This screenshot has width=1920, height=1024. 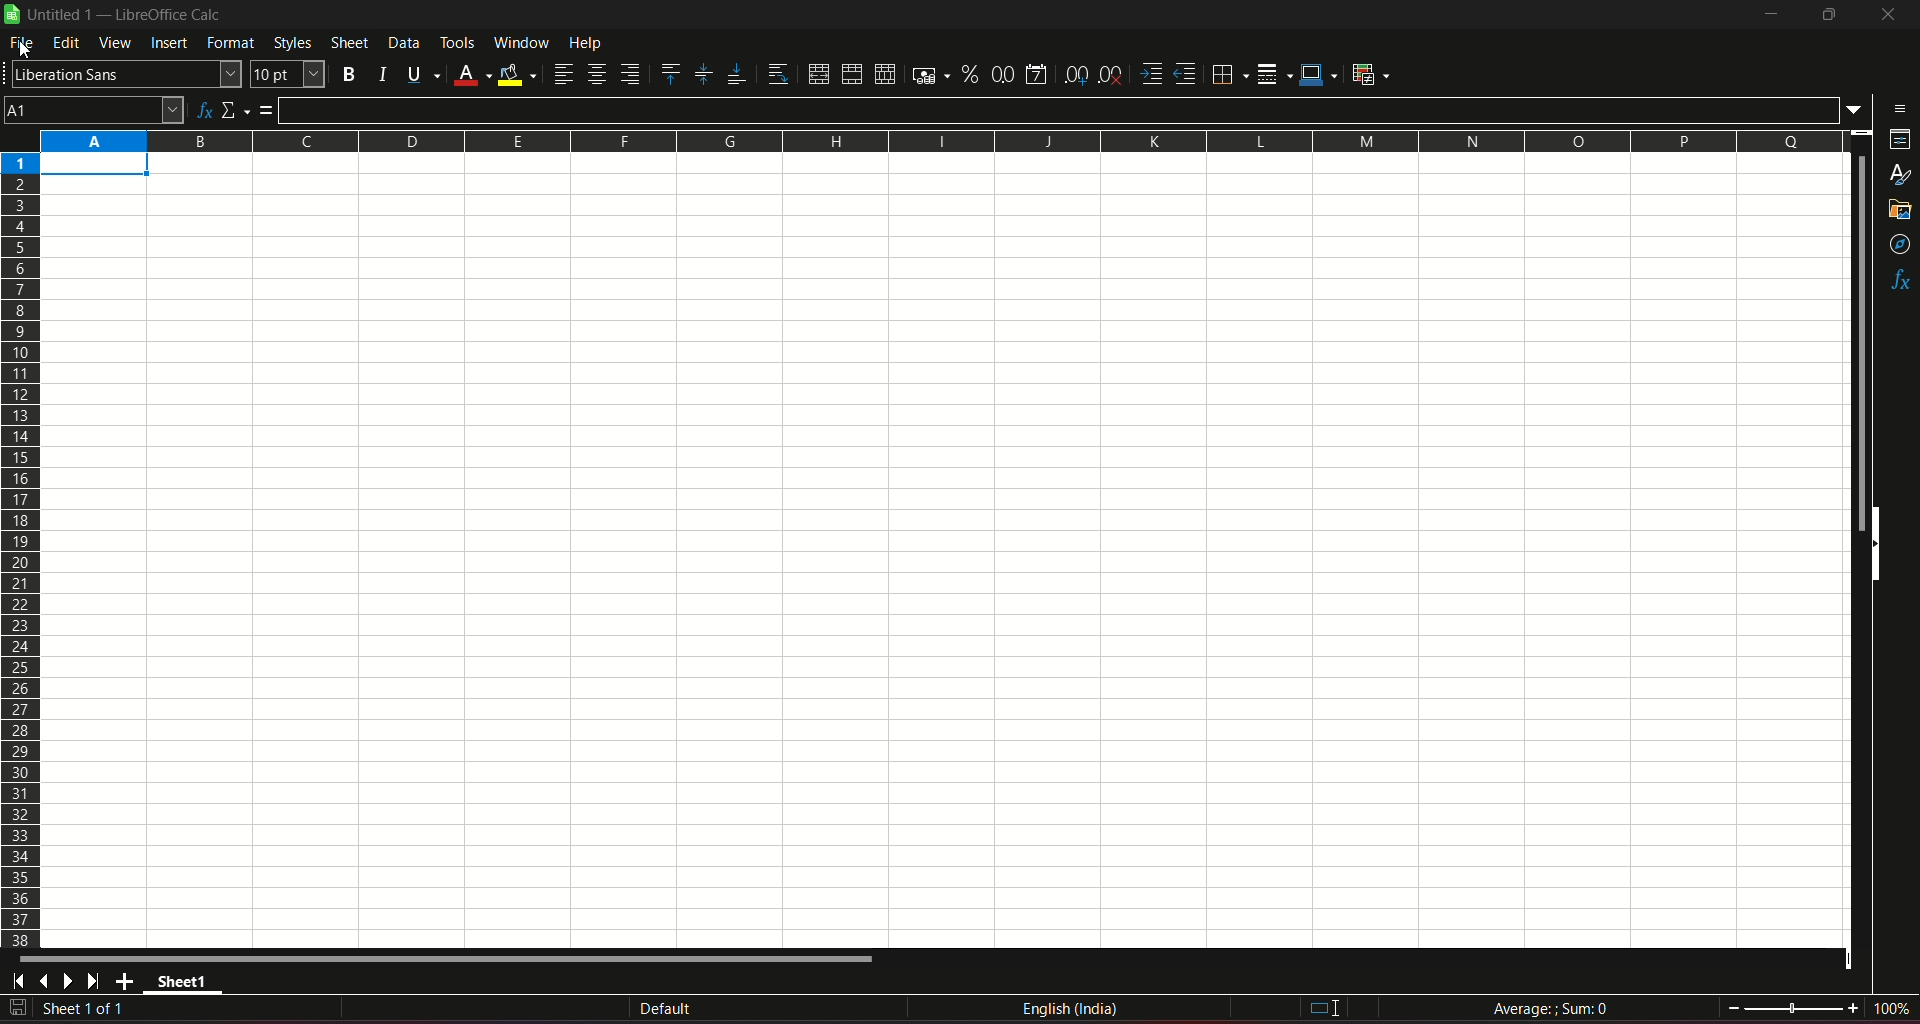 I want to click on sheet name, so click(x=186, y=984).